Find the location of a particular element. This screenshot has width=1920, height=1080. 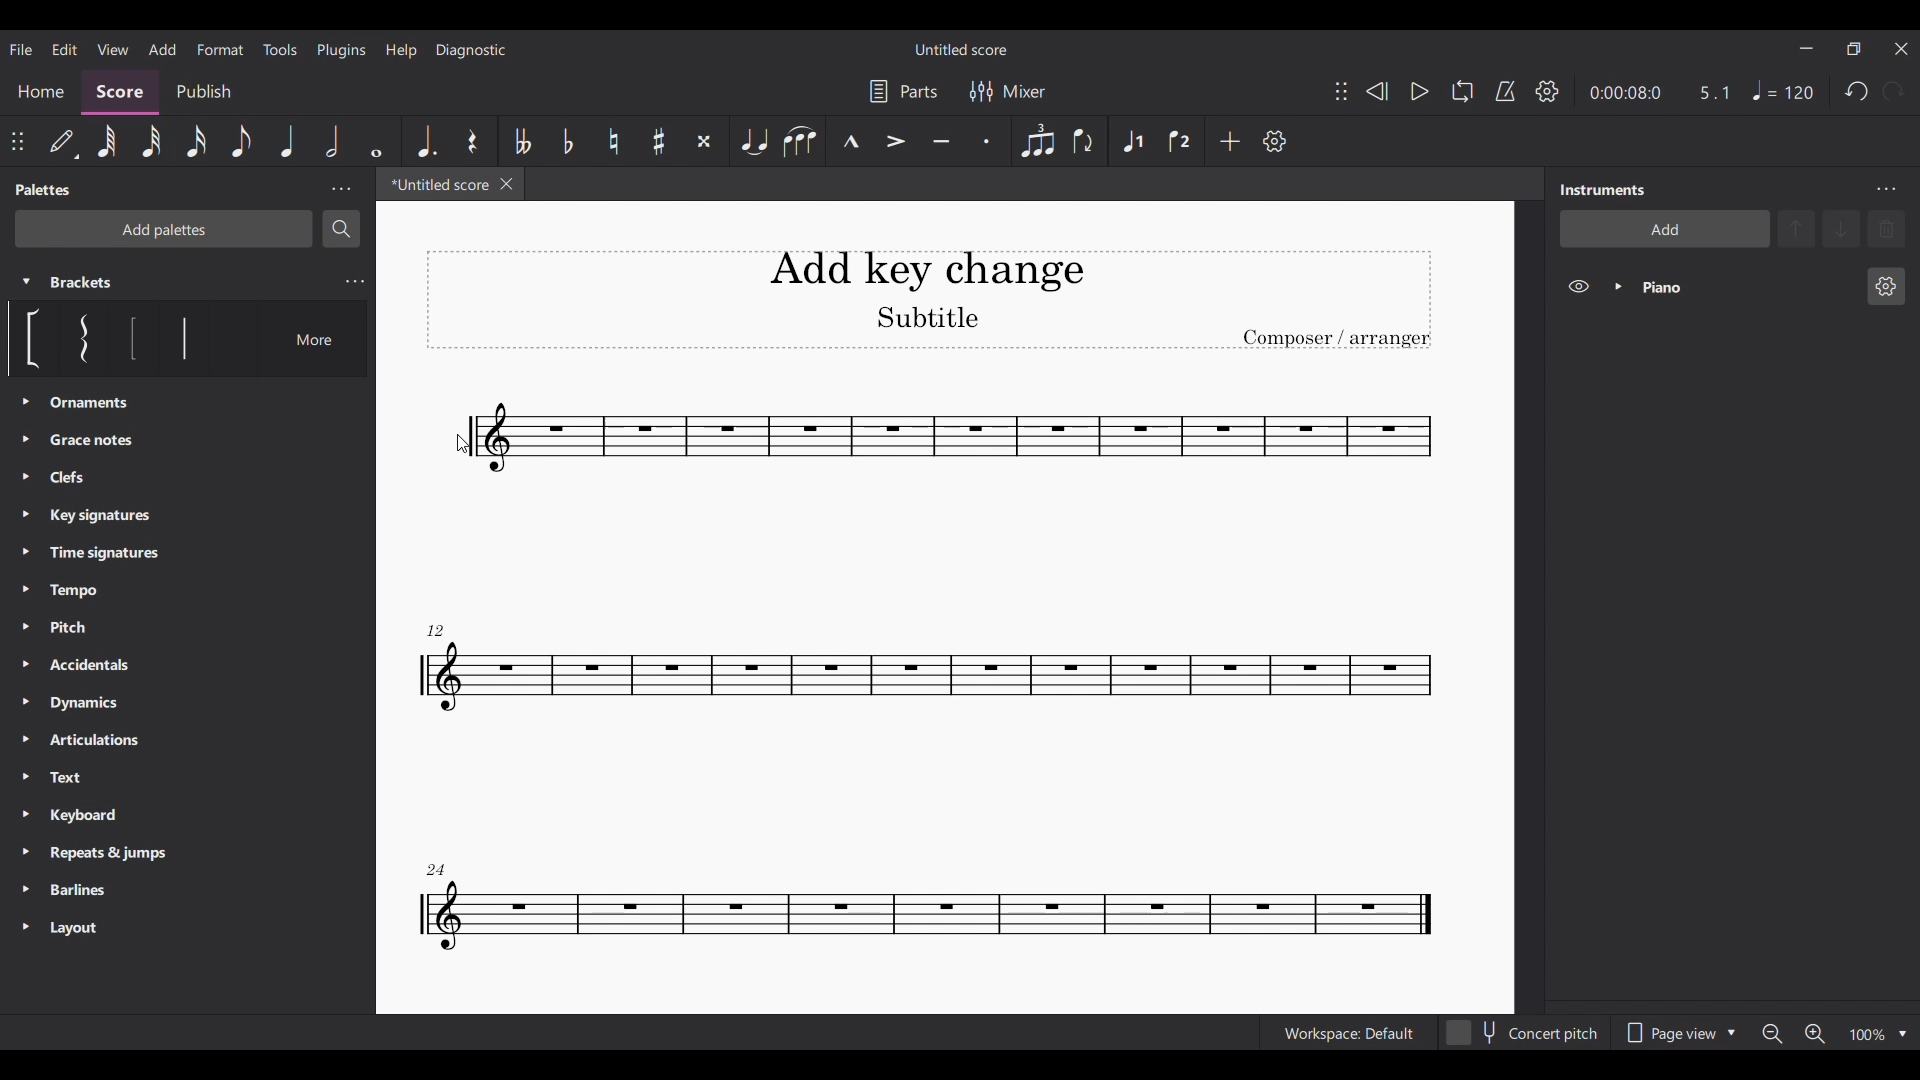

Marcato is located at coordinates (851, 142).